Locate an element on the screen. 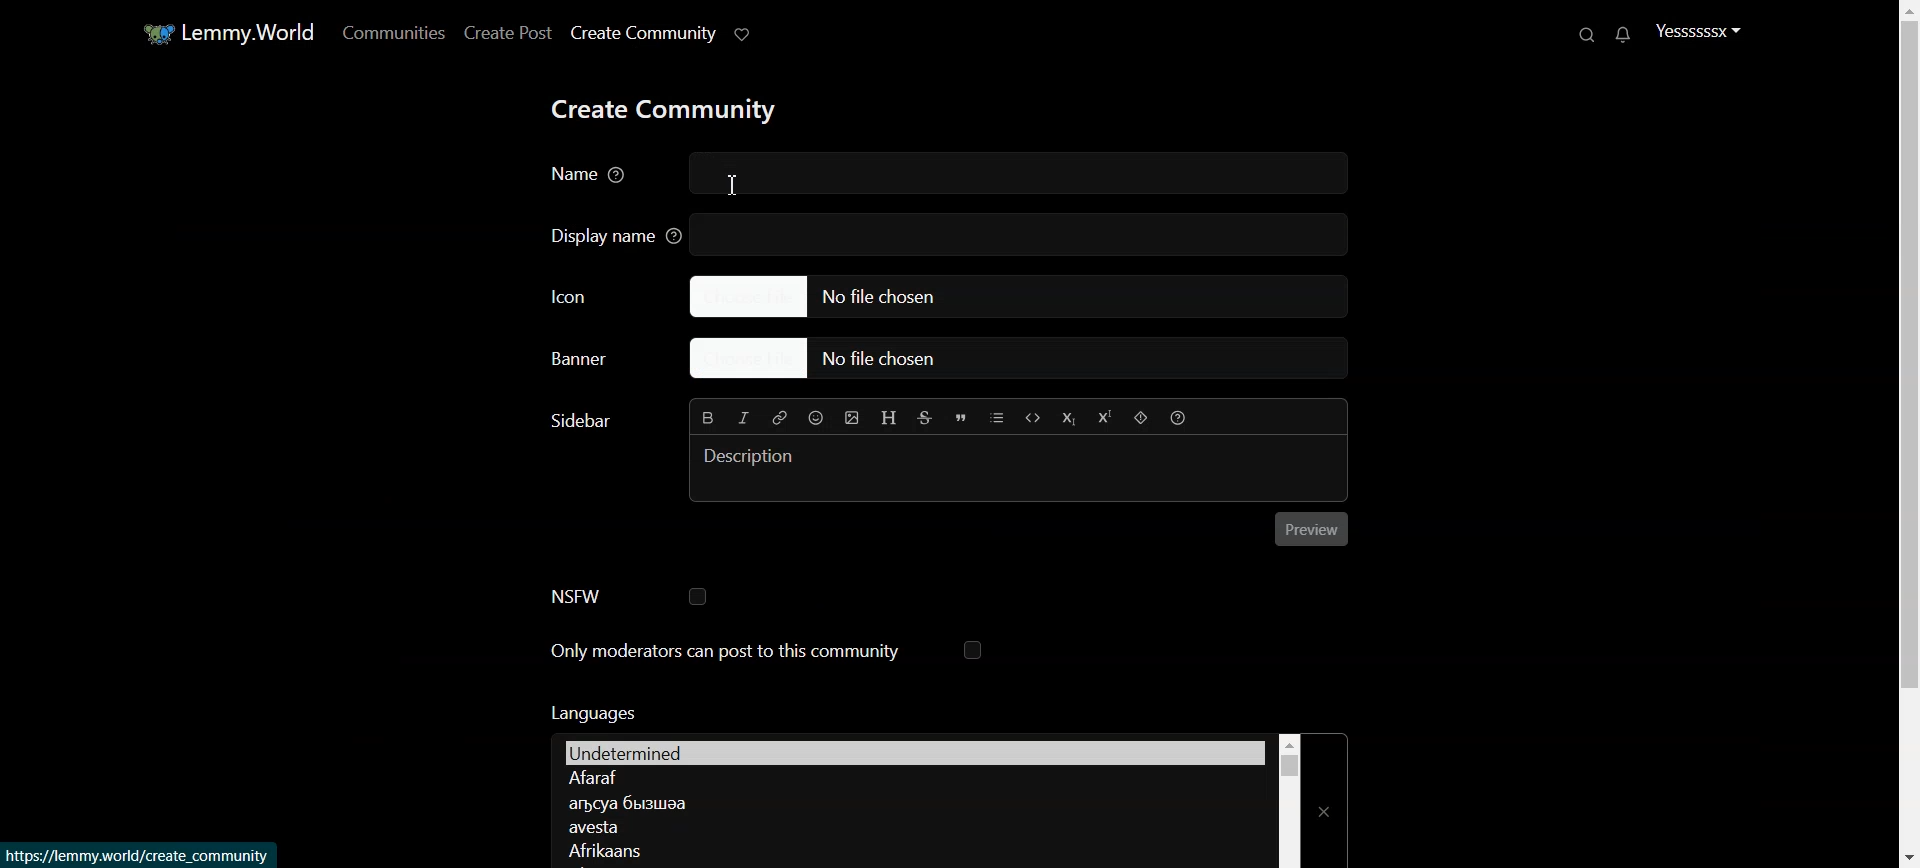 The image size is (1920, 868). Italic is located at coordinates (744, 418).